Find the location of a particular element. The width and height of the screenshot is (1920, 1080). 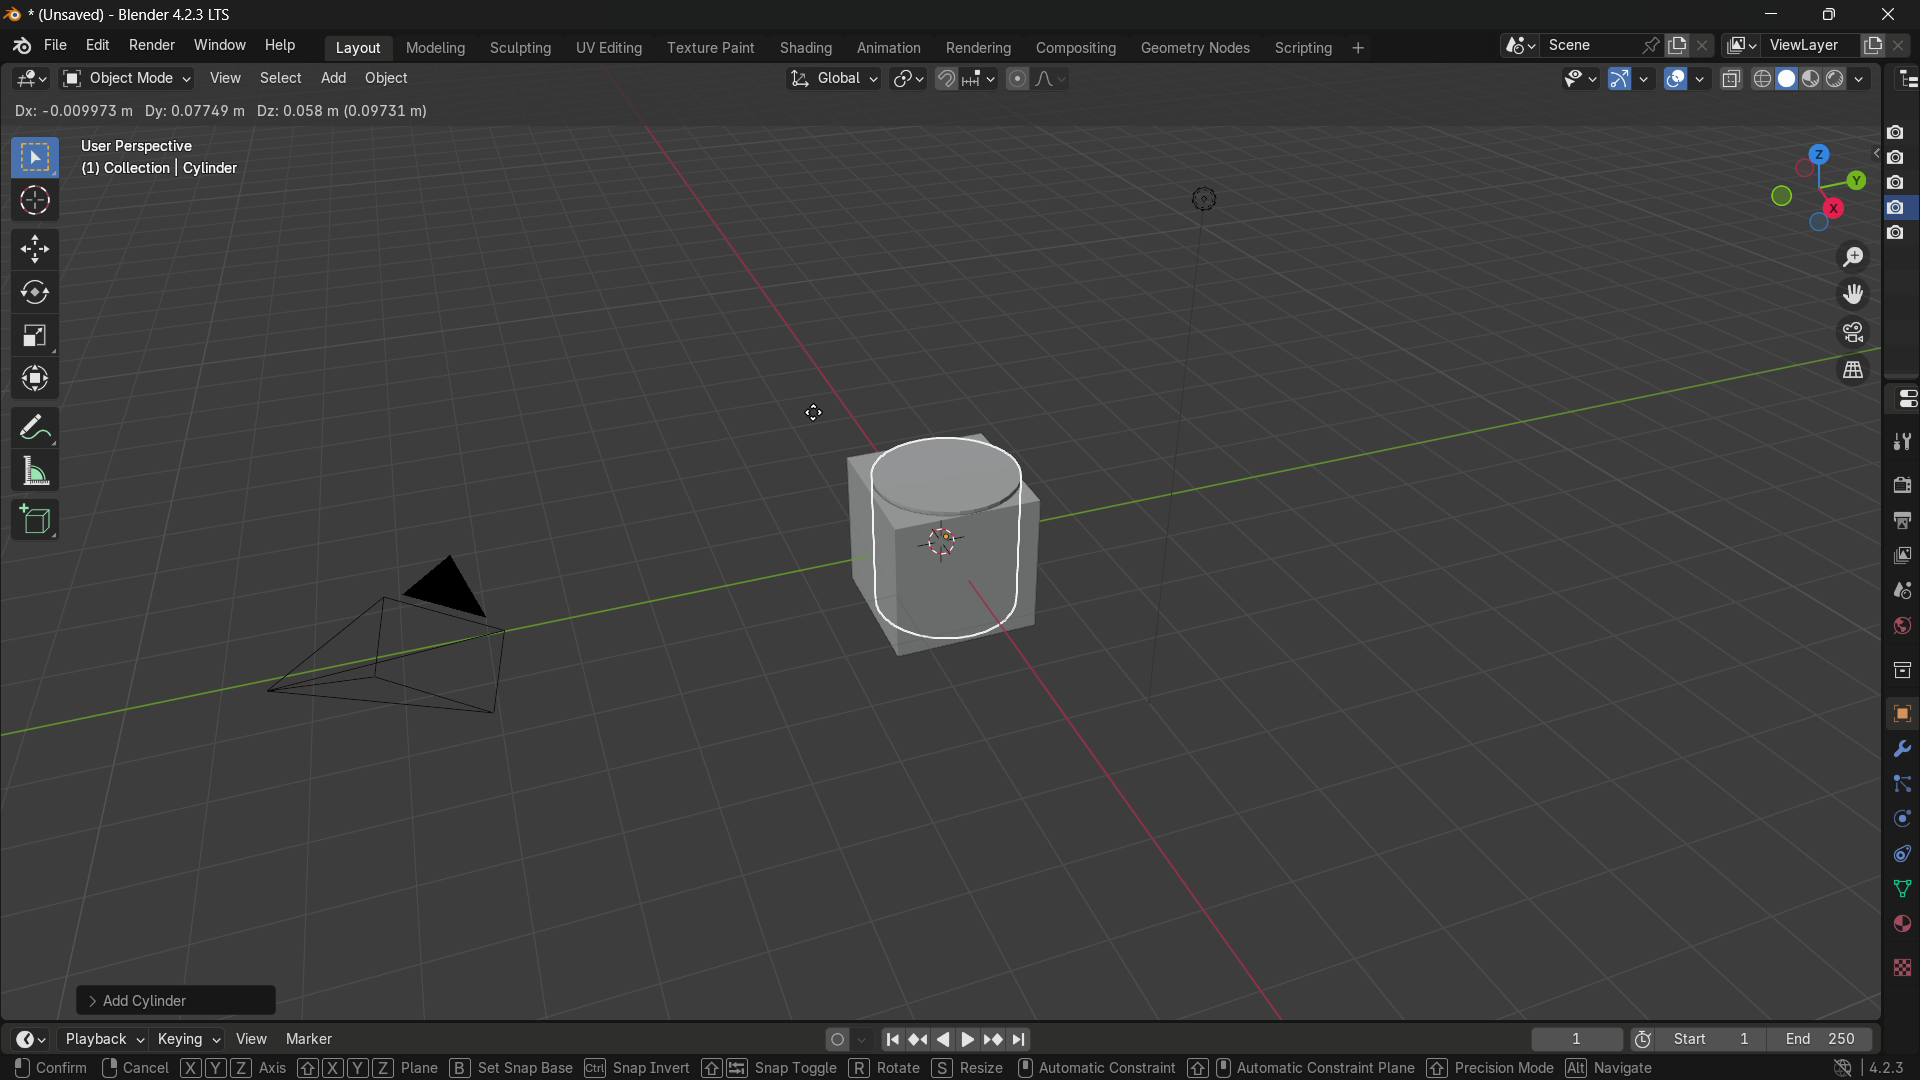

world is located at coordinates (1900, 628).